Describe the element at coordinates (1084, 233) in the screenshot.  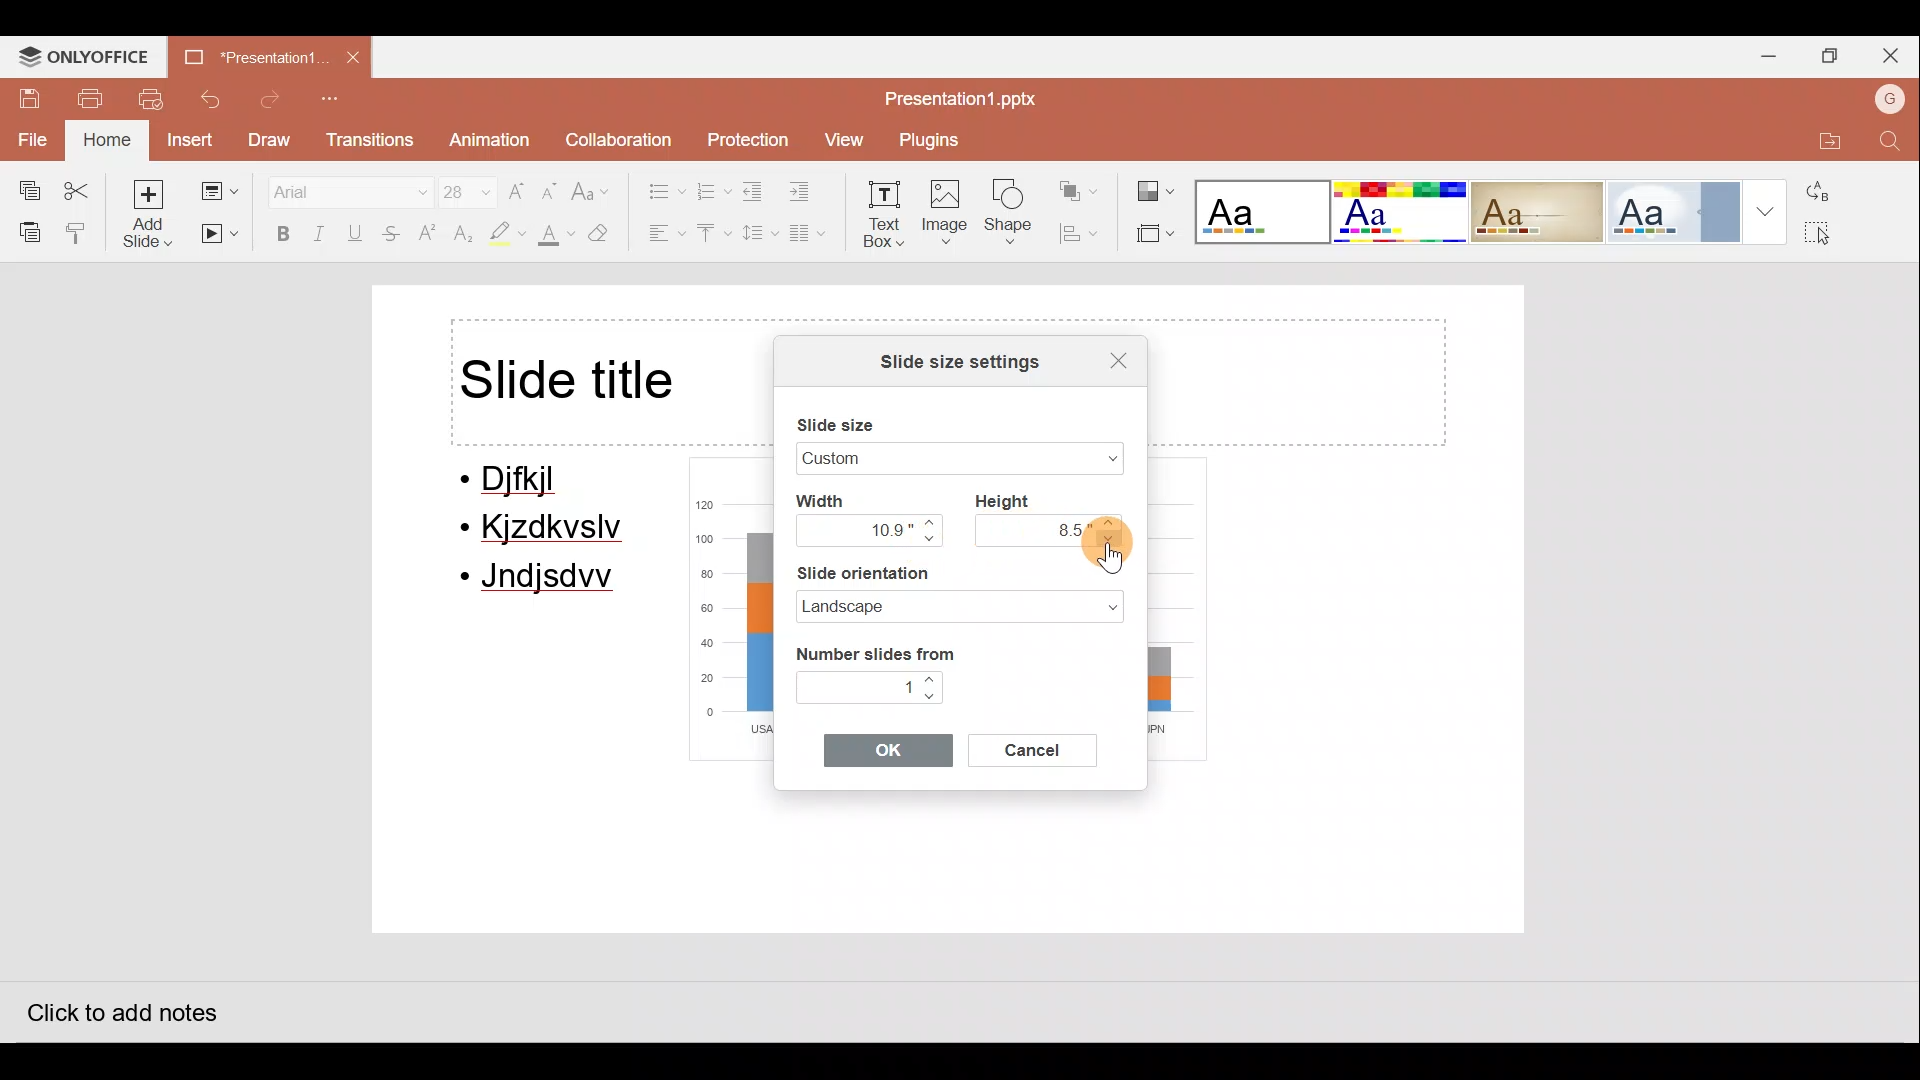
I see `Align shape` at that location.